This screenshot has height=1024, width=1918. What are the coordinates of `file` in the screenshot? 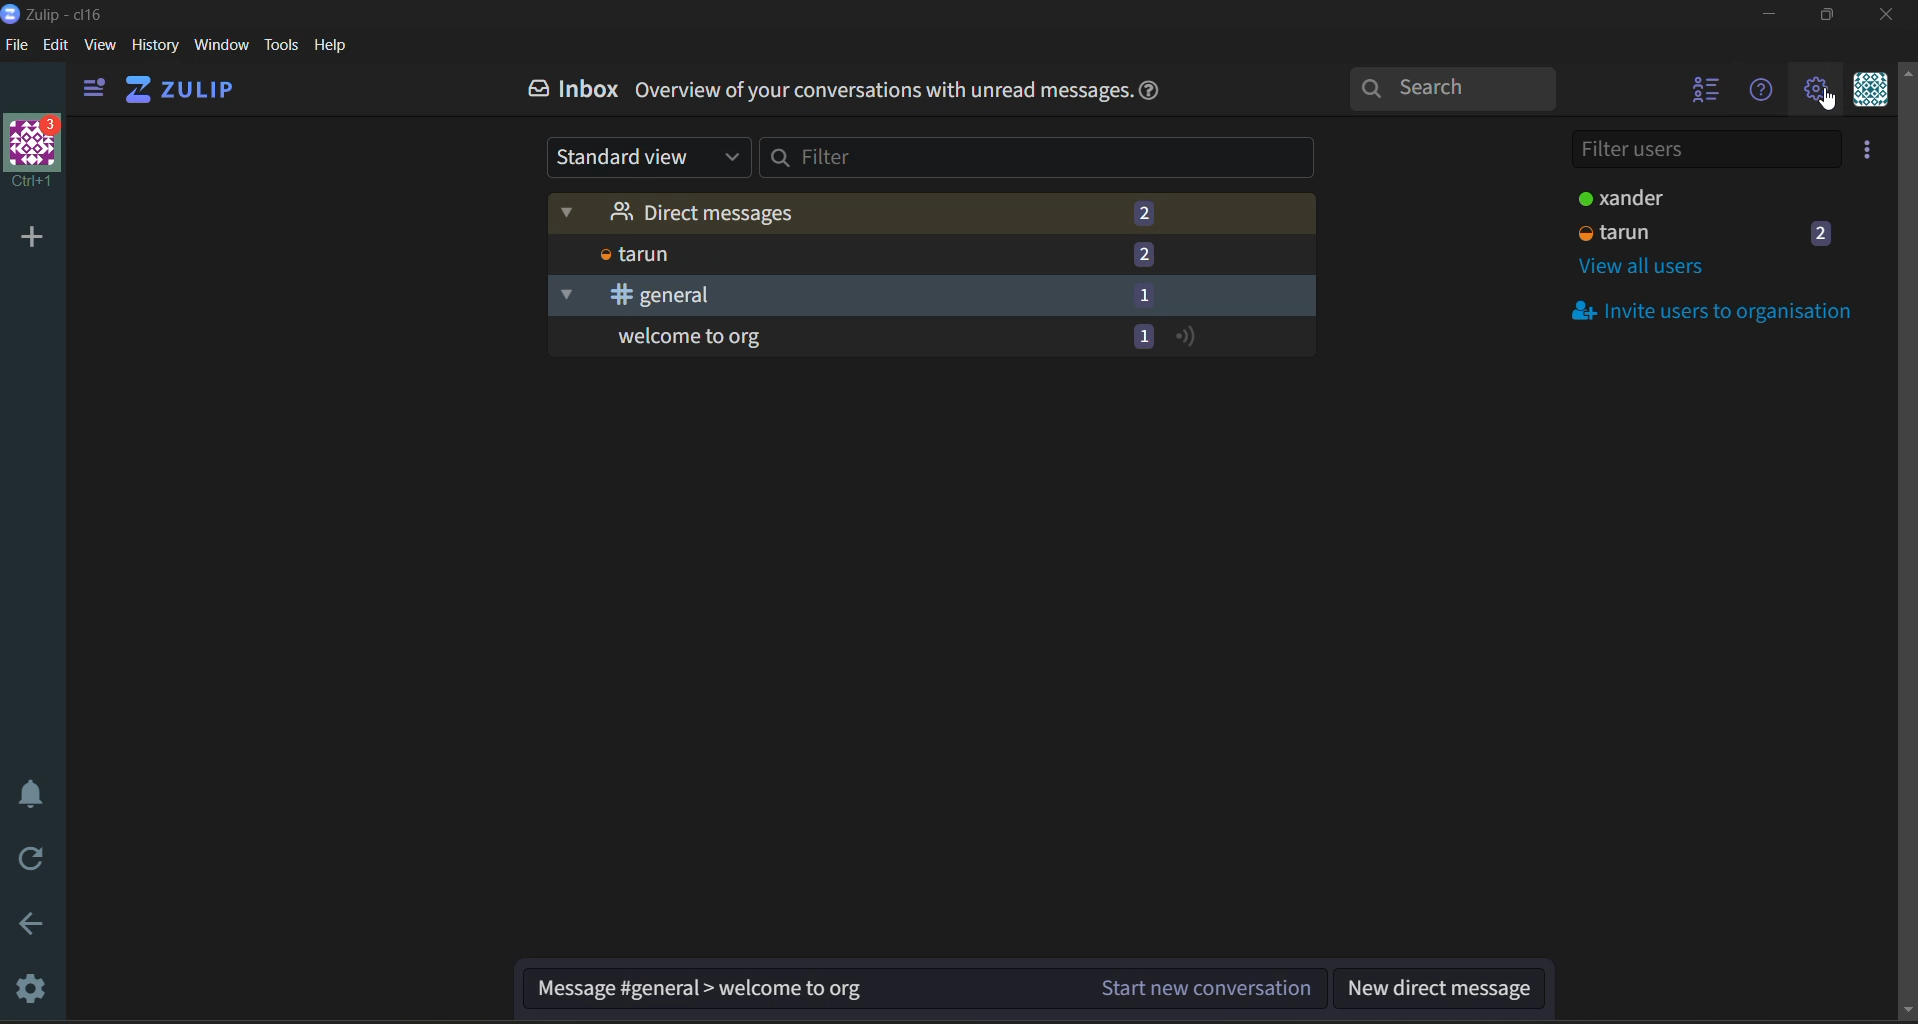 It's located at (16, 44).